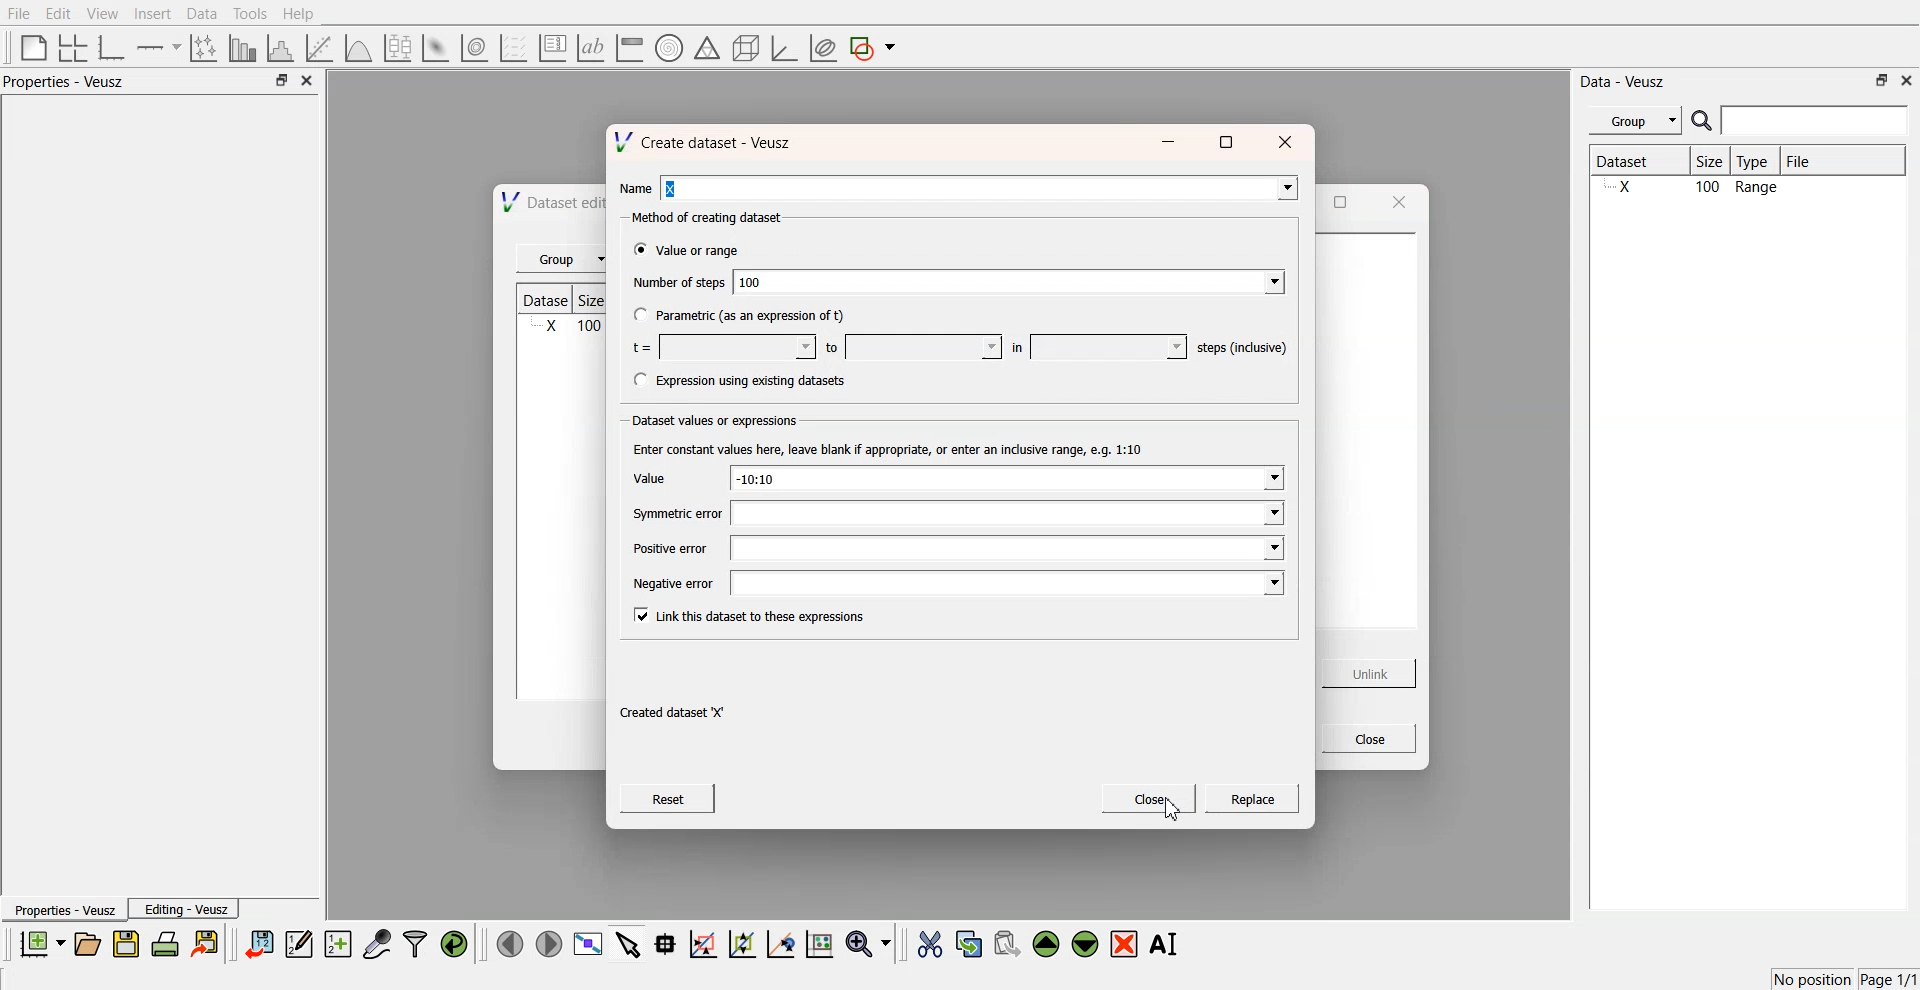 The image size is (1920, 990). What do you see at coordinates (670, 549) in the screenshot?
I see `Positive error` at bounding box center [670, 549].